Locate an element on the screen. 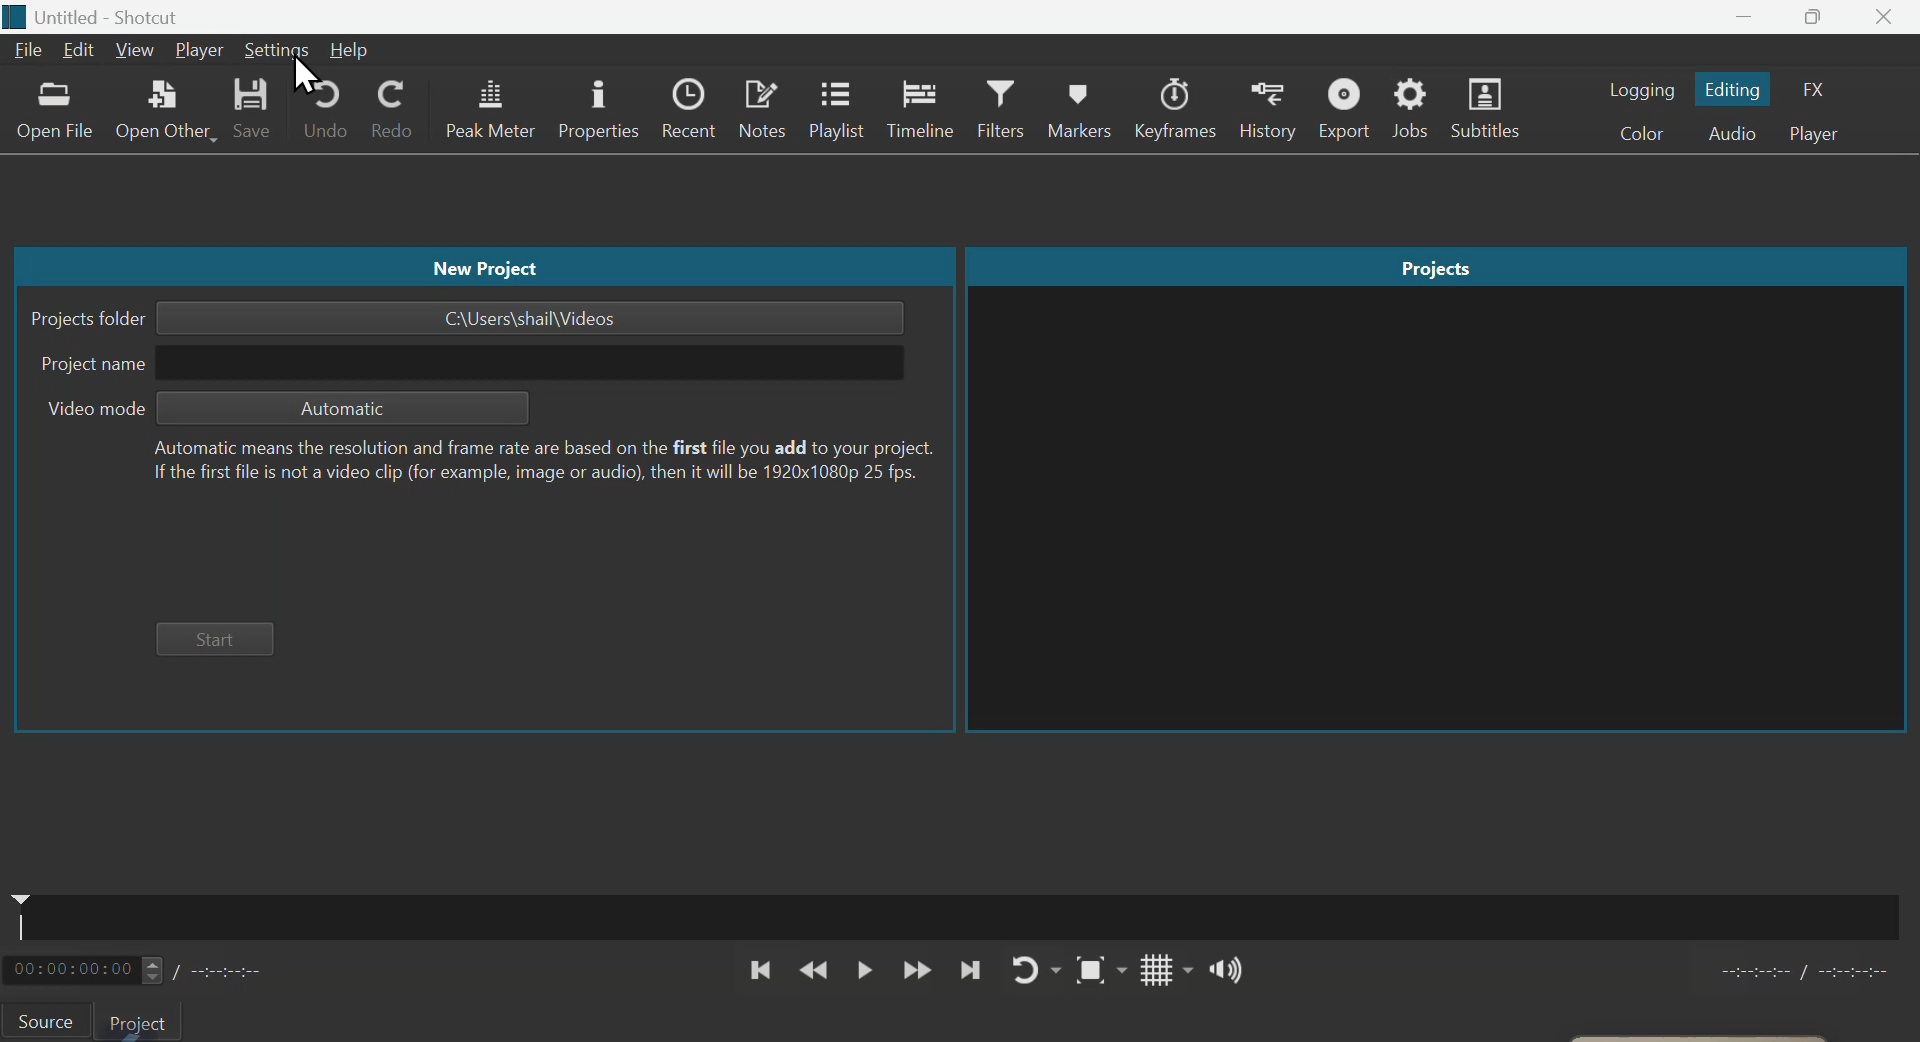 Image resolution: width=1920 pixels, height=1042 pixels. Source is located at coordinates (49, 1020).